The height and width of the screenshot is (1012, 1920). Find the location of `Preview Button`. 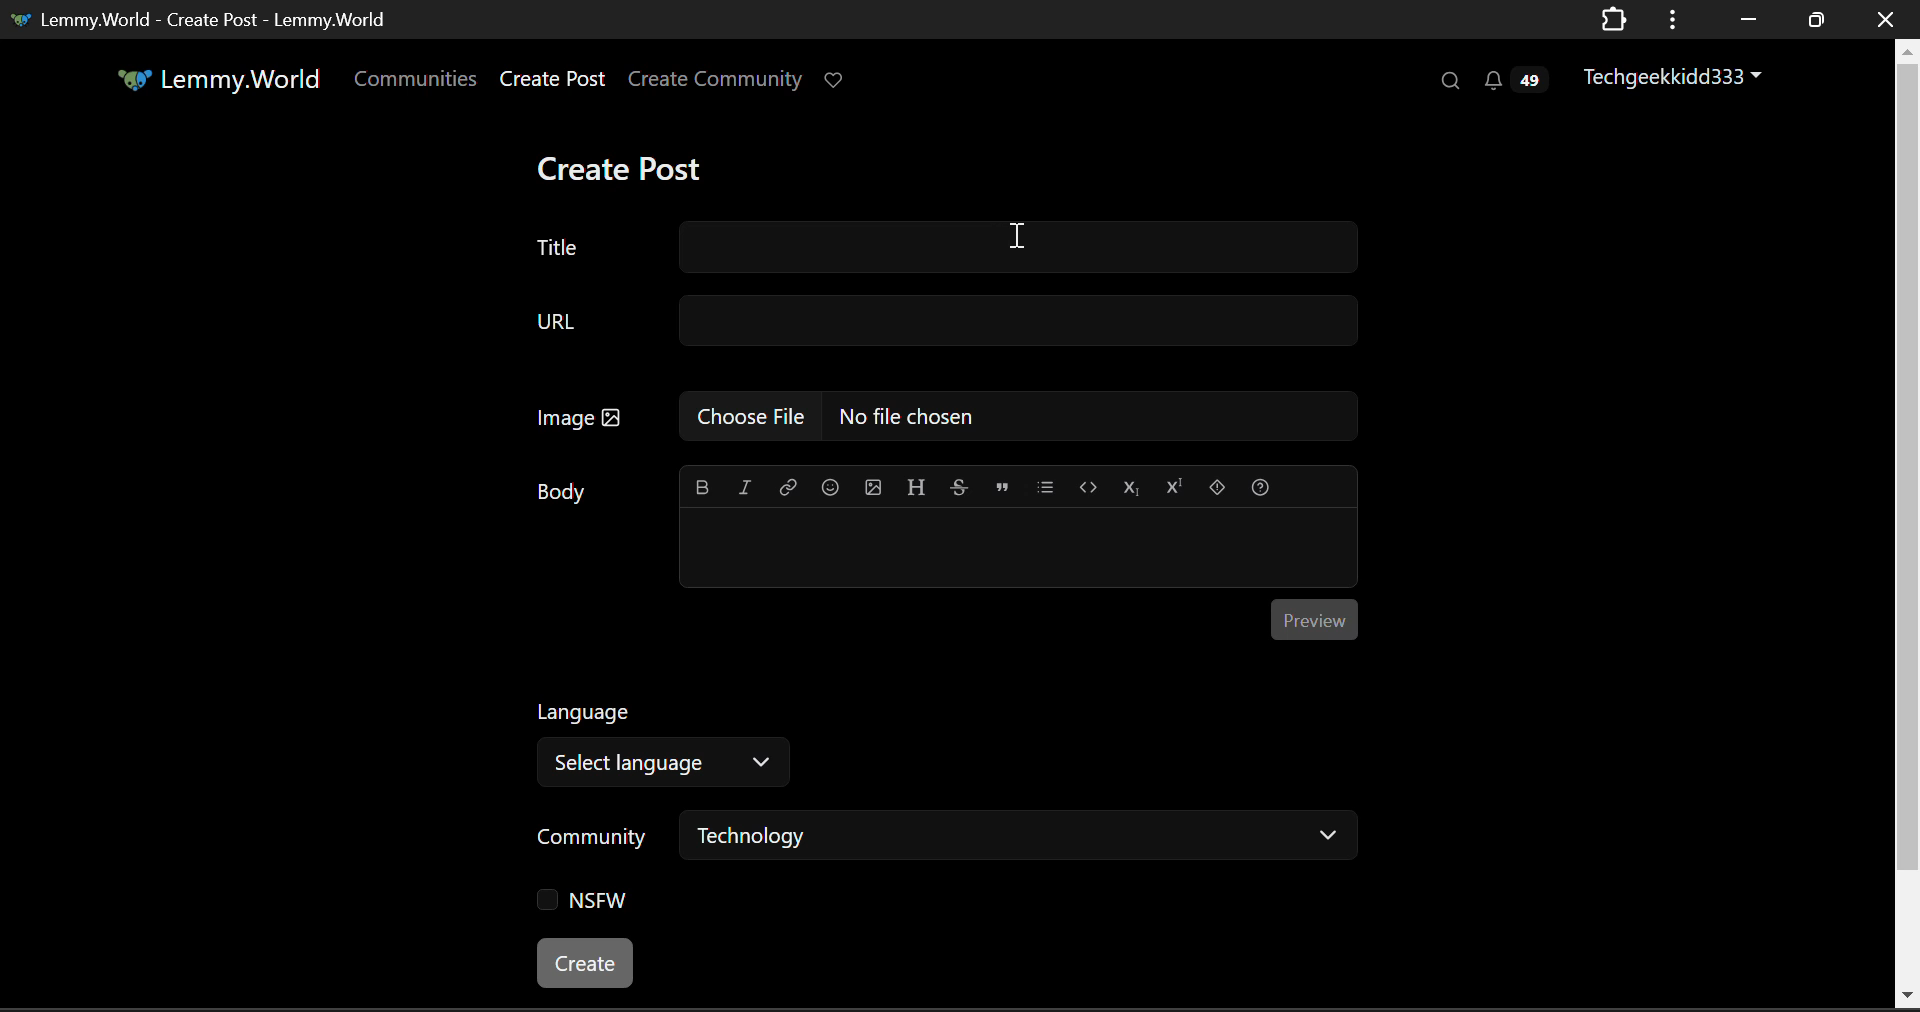

Preview Button is located at coordinates (1314, 621).